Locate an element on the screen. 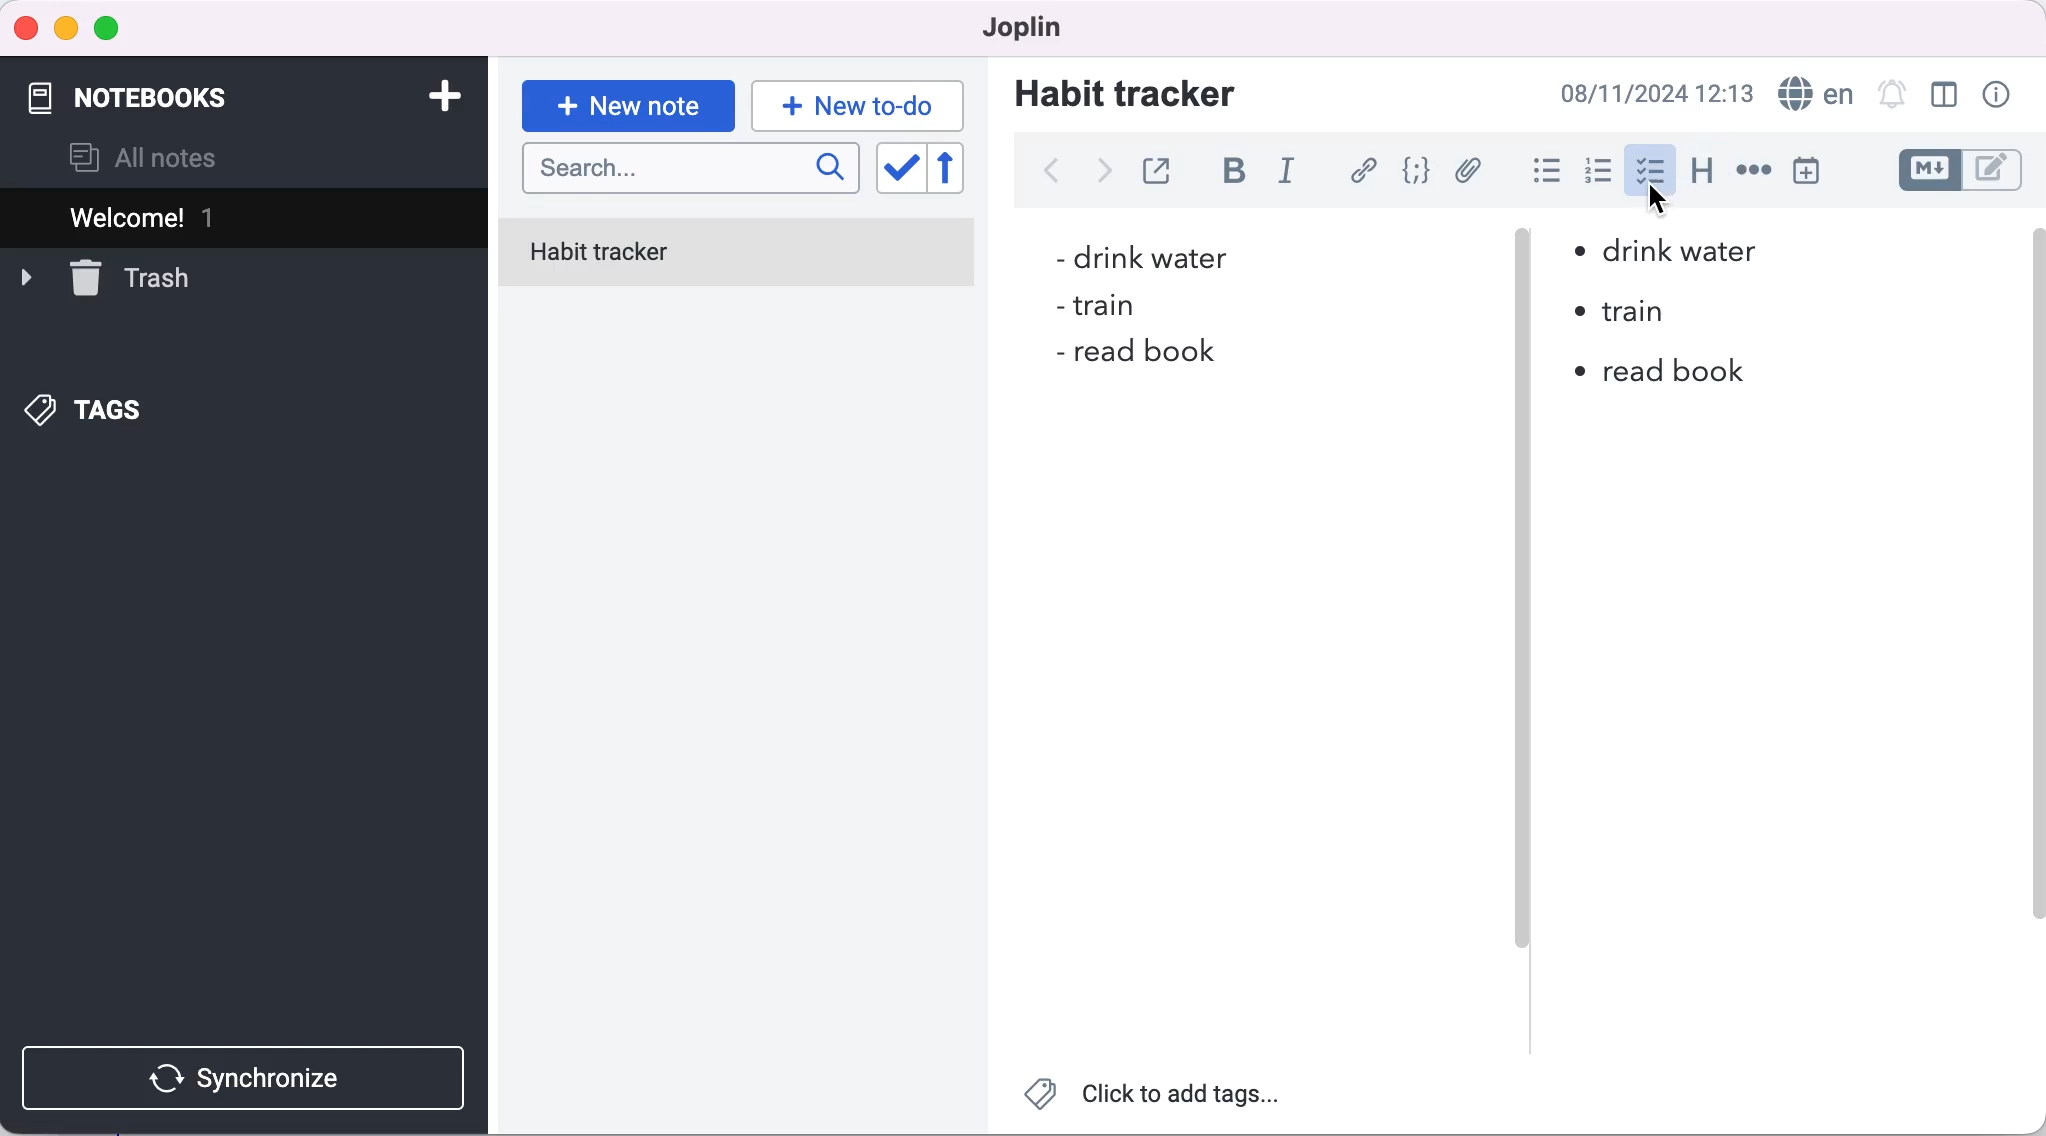 The image size is (2046, 1136). vertical slider is located at coordinates (1522, 630).